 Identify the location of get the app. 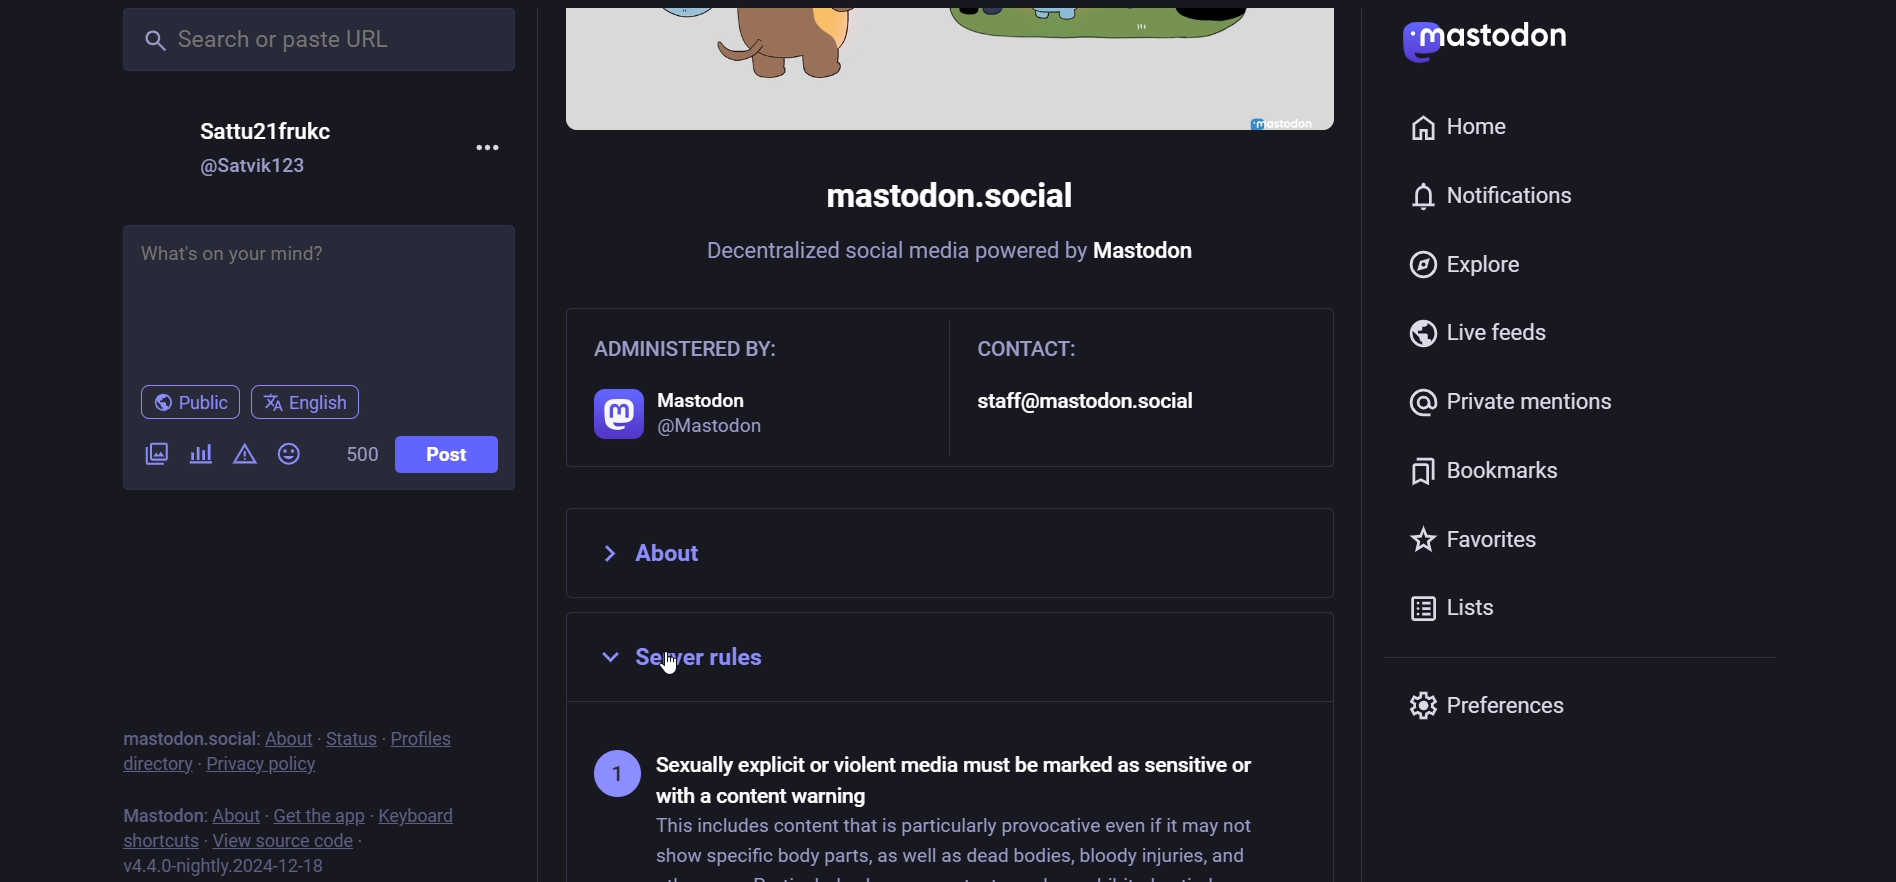
(319, 812).